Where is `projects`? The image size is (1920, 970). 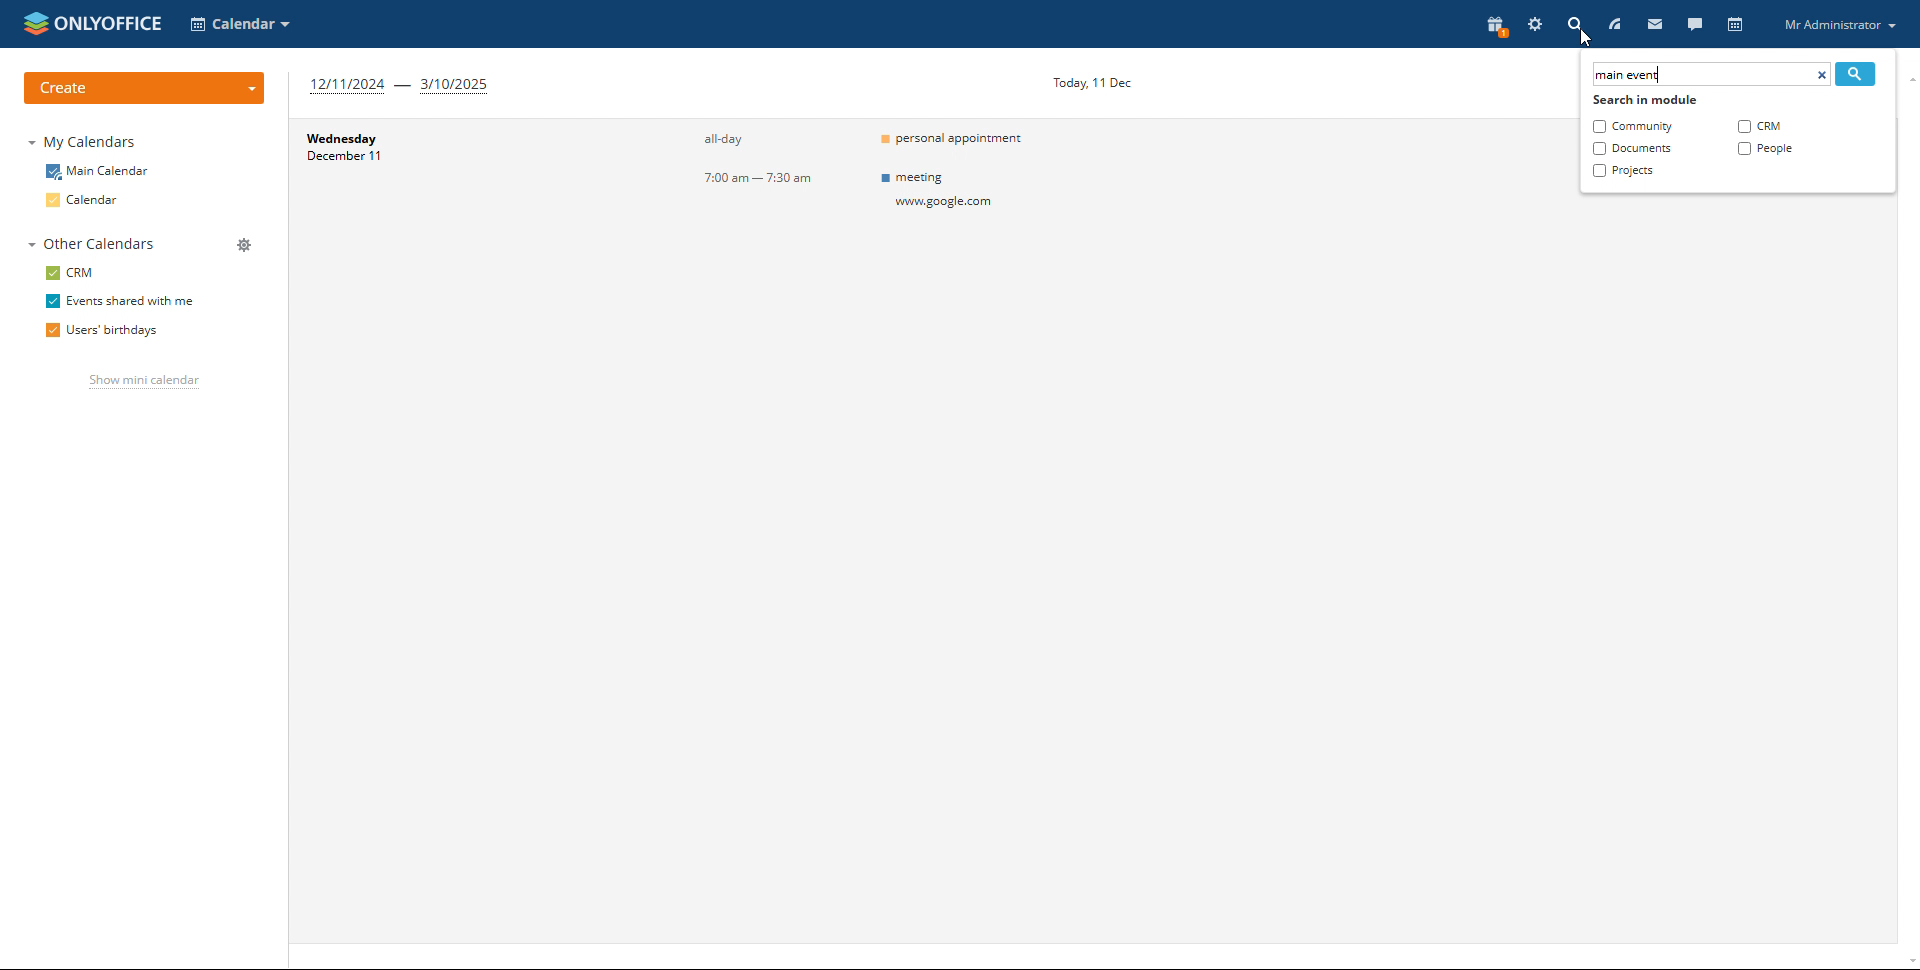
projects is located at coordinates (1624, 171).